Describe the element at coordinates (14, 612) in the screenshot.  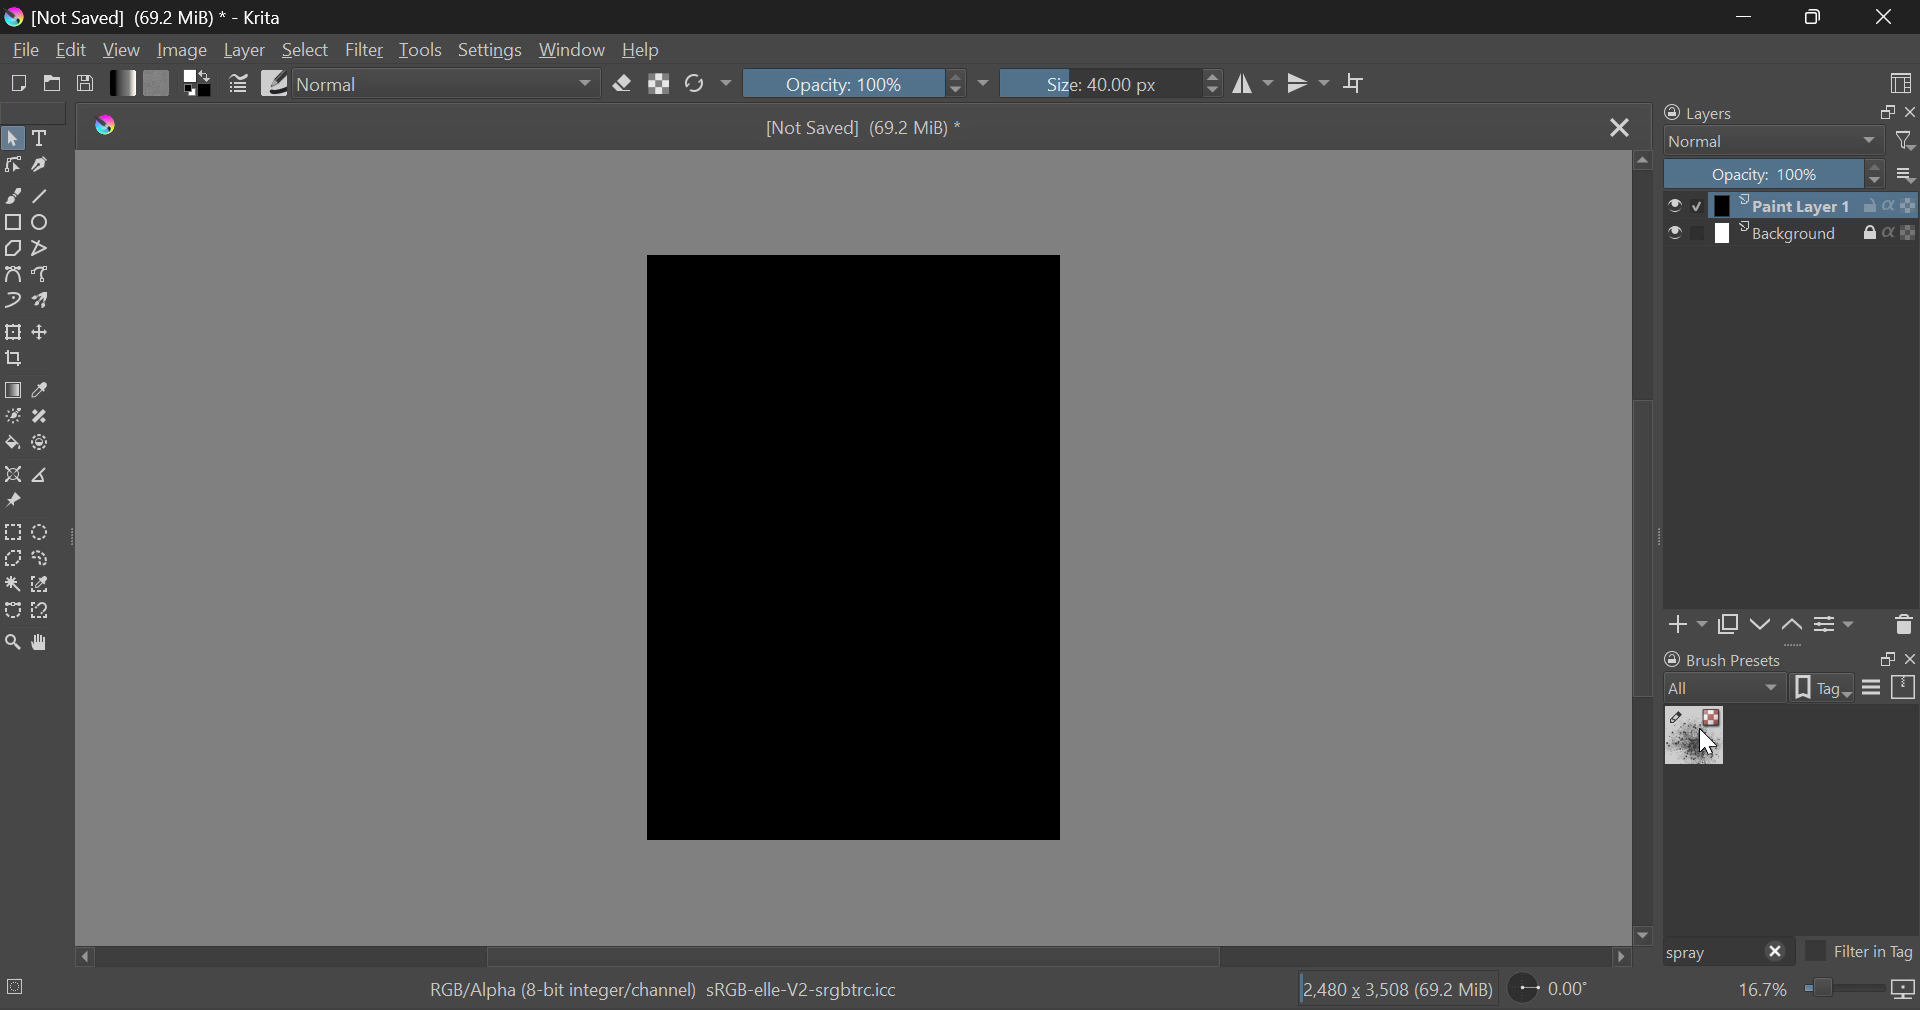
I see `Bezier Curve Selection` at that location.